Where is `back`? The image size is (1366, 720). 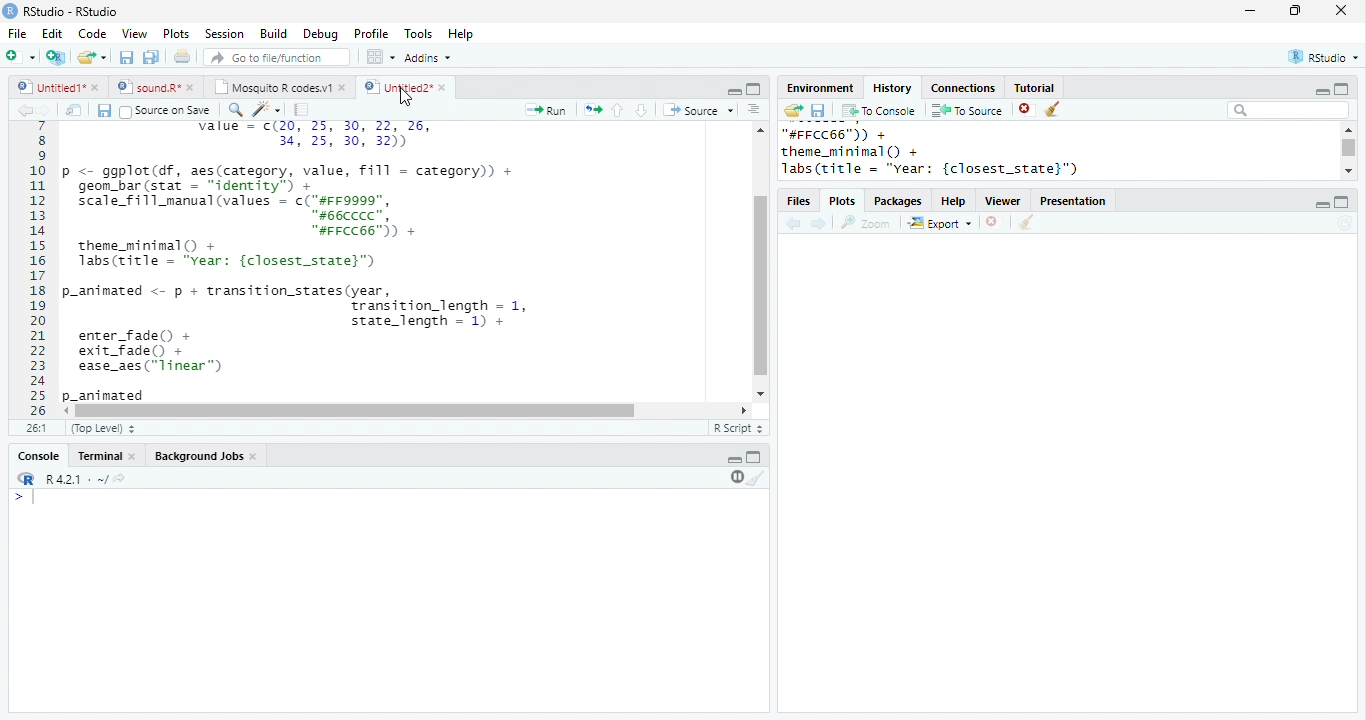 back is located at coordinates (793, 223).